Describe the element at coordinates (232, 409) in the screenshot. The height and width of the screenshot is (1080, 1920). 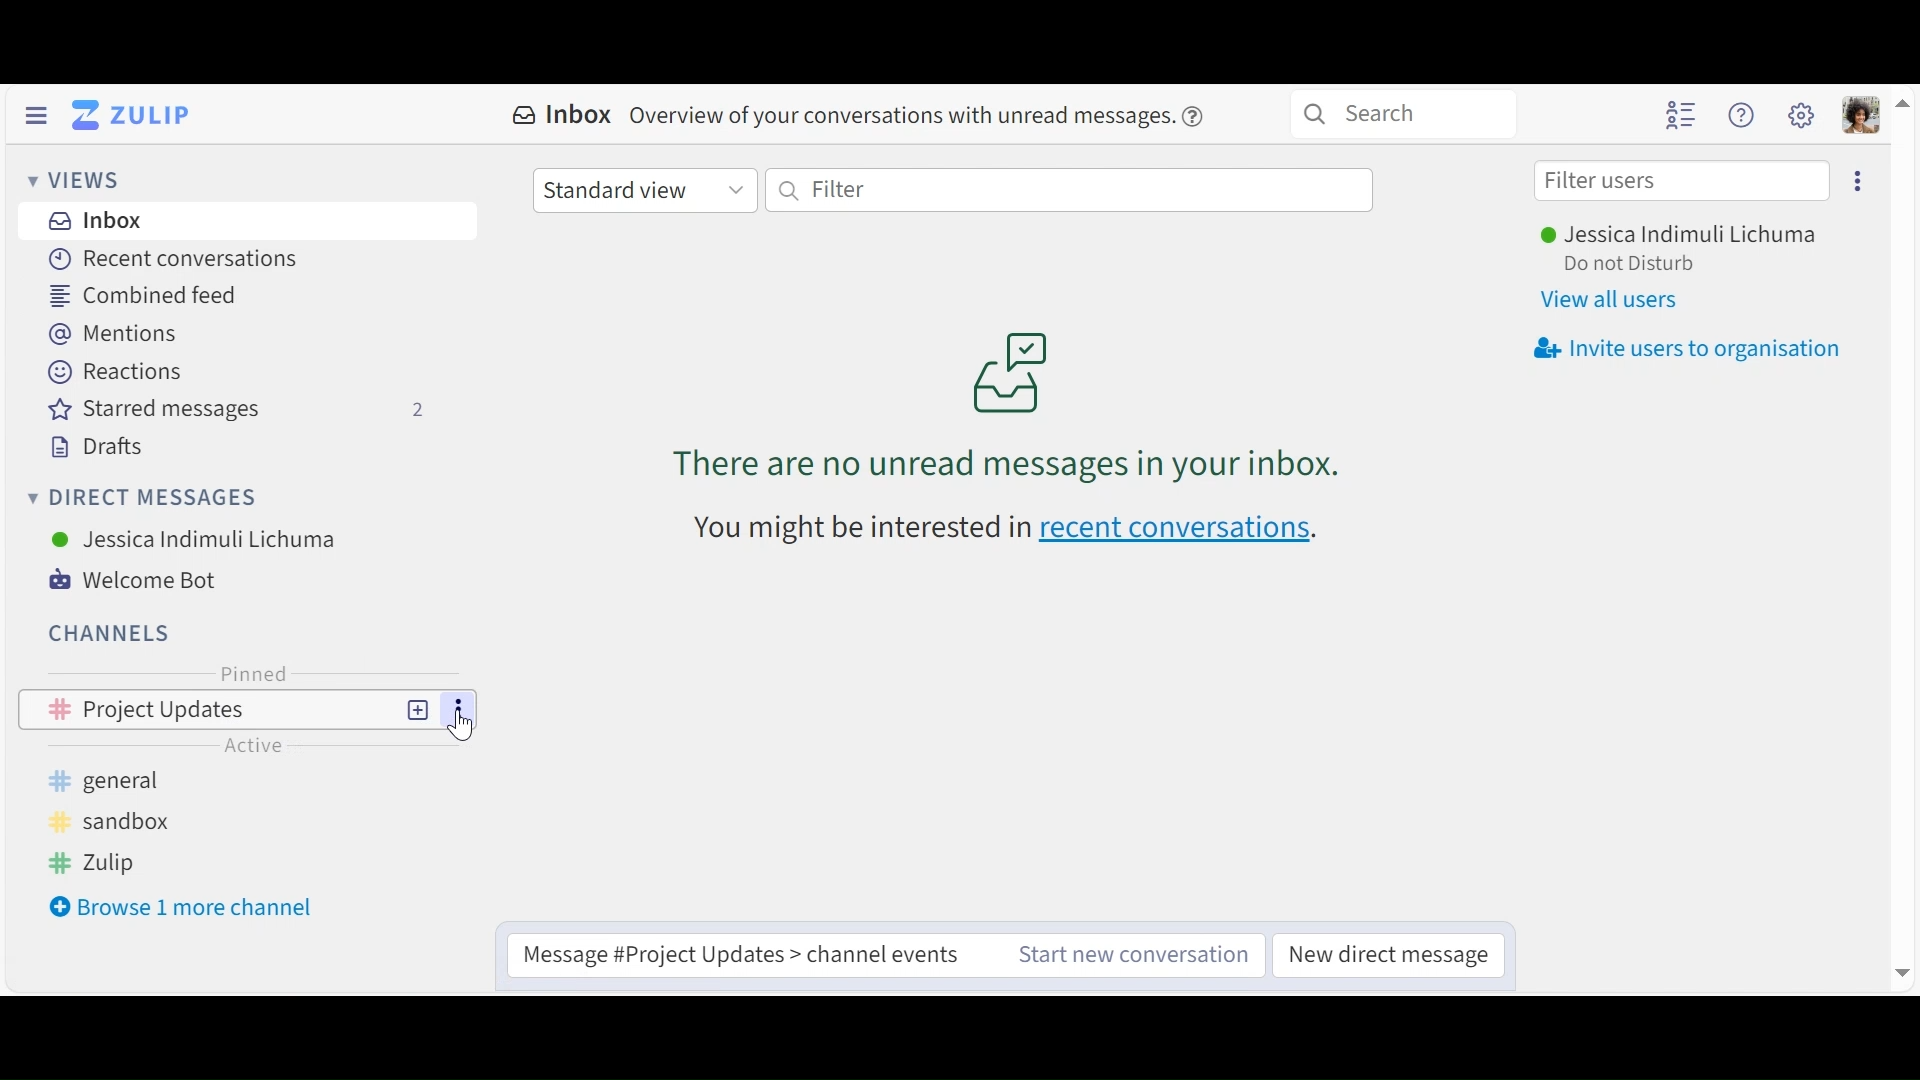
I see `Starred messages` at that location.